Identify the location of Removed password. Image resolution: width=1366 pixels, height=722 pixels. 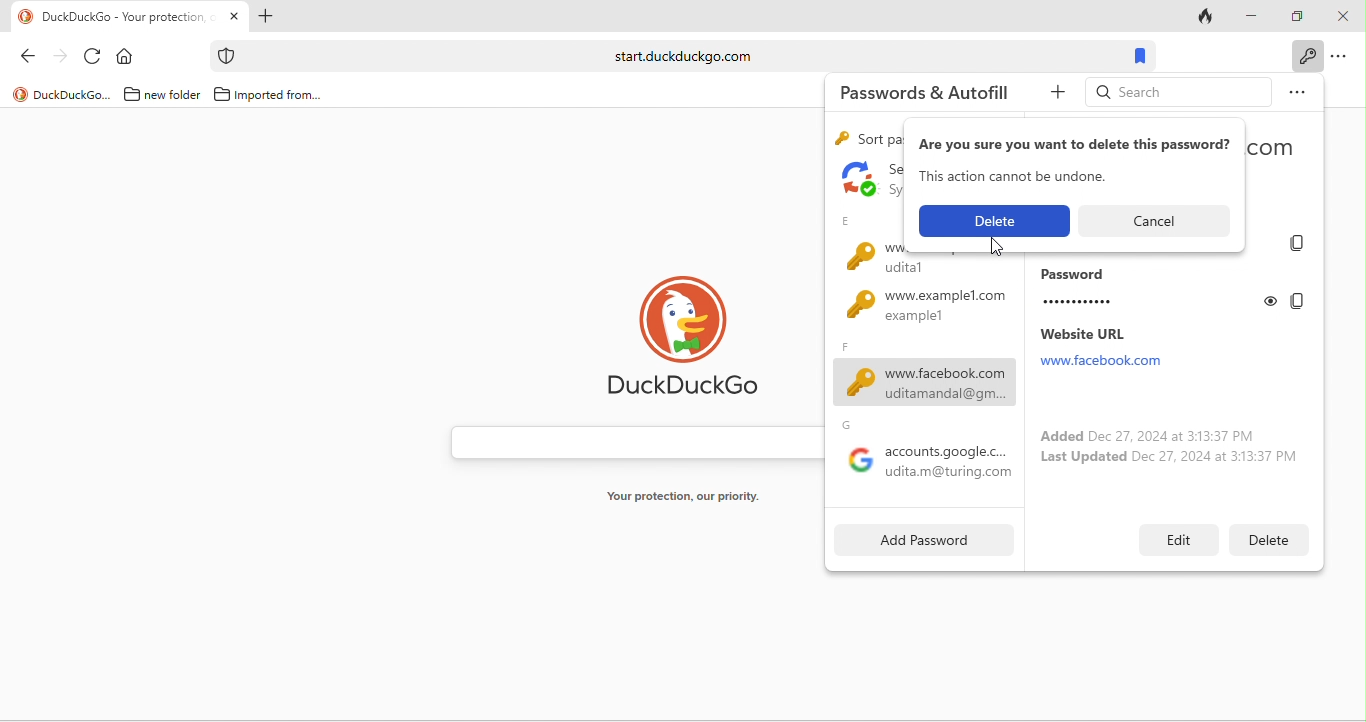
(993, 222).